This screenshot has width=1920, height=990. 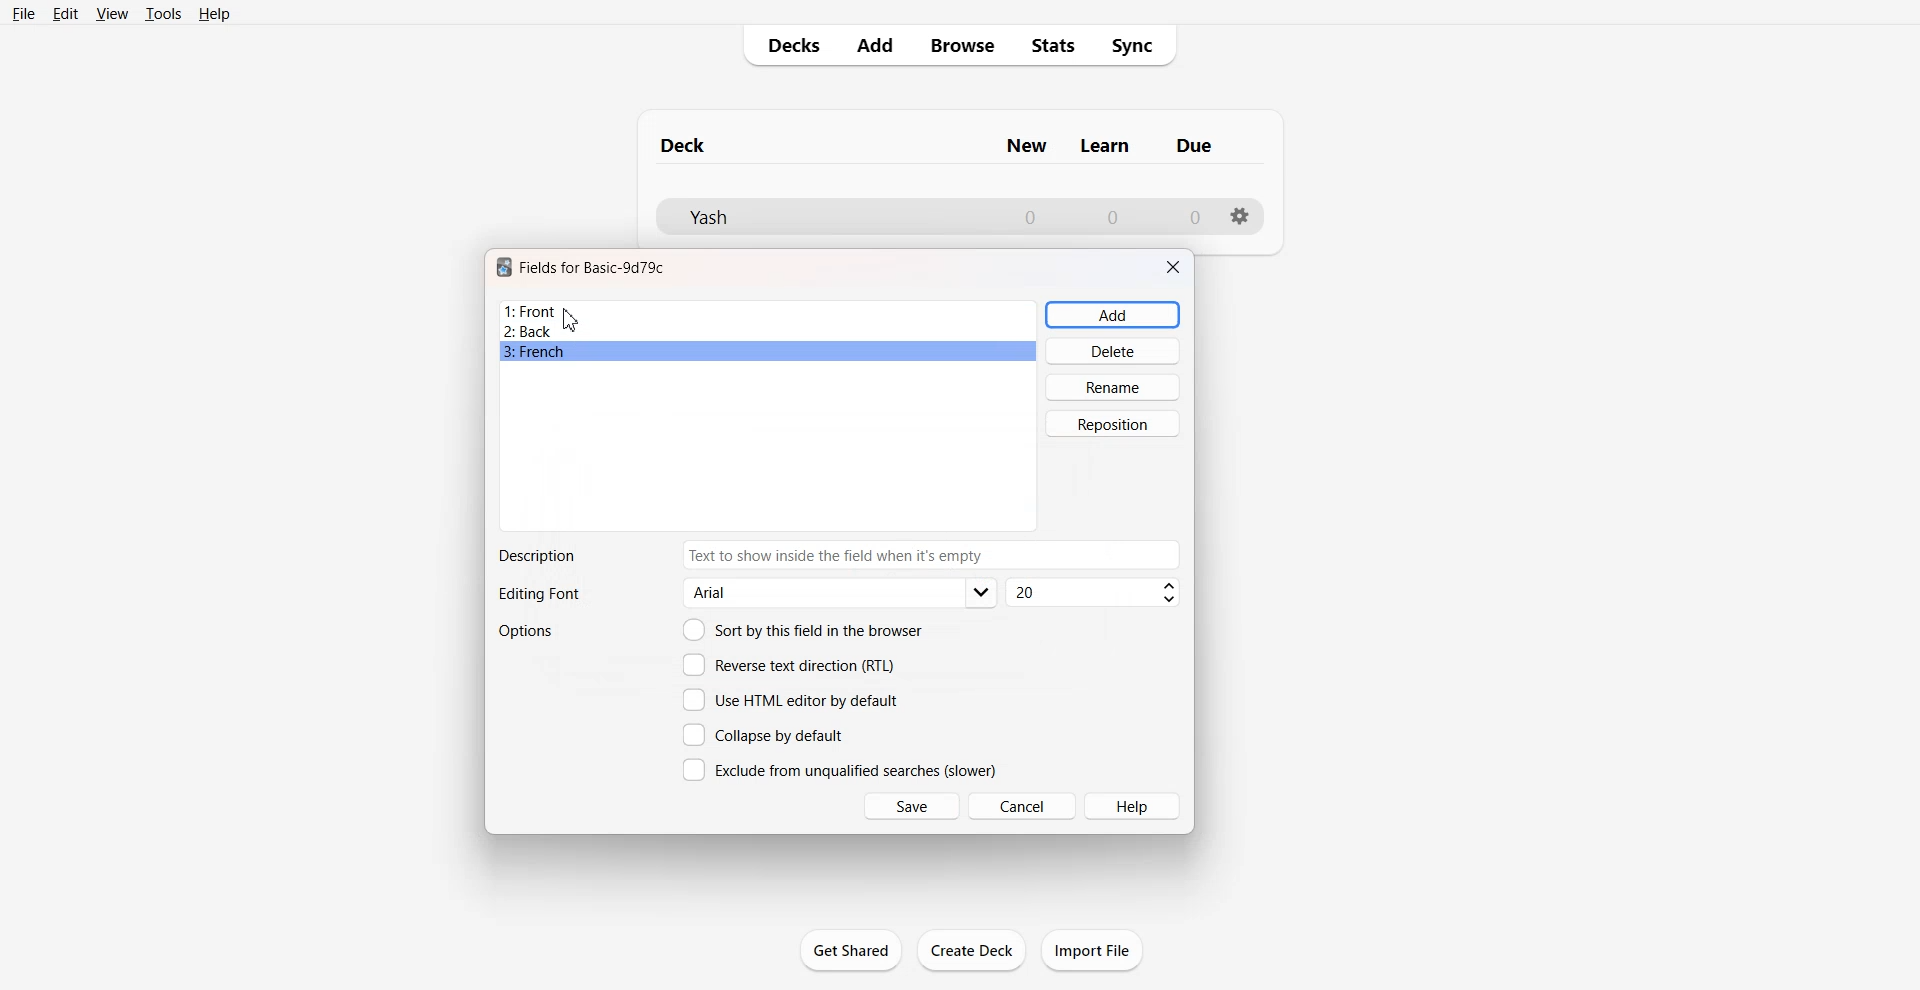 I want to click on Number of Learn cards, so click(x=1113, y=216).